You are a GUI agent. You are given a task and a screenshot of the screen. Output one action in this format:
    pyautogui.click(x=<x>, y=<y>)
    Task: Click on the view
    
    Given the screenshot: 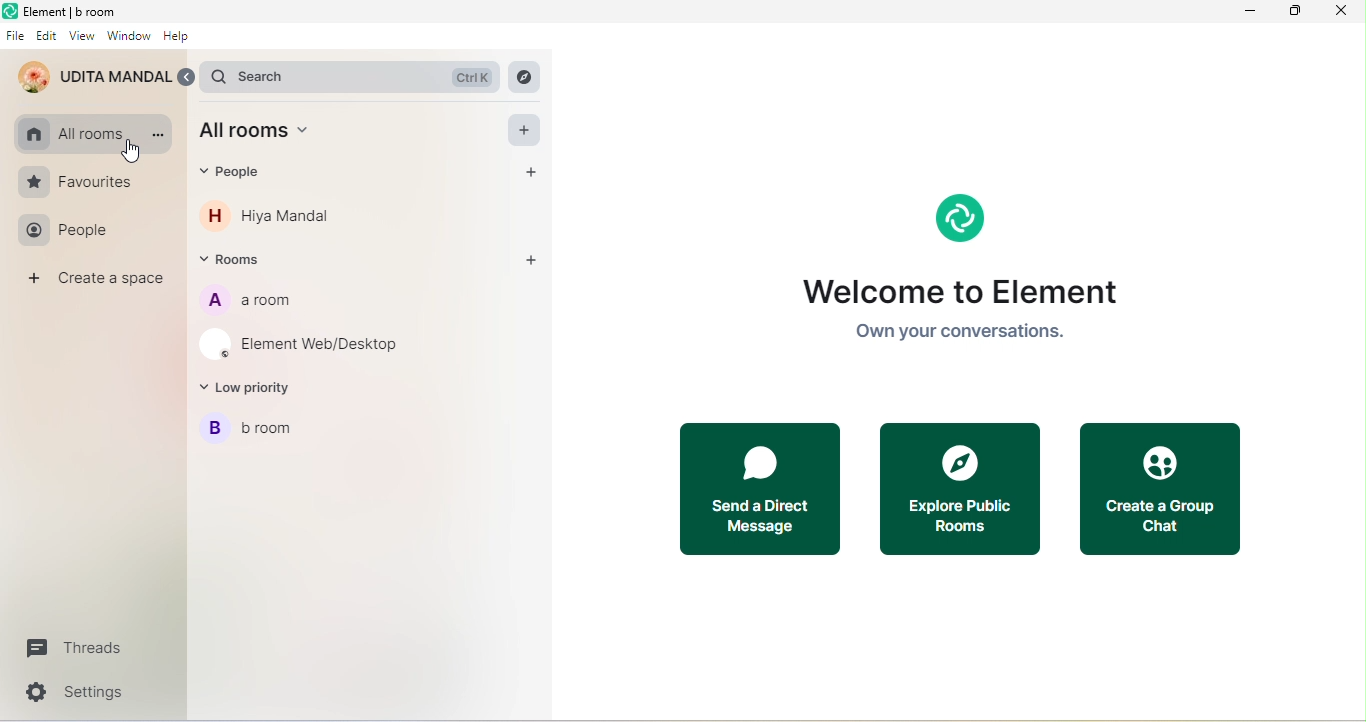 What is the action you would take?
    pyautogui.click(x=84, y=35)
    